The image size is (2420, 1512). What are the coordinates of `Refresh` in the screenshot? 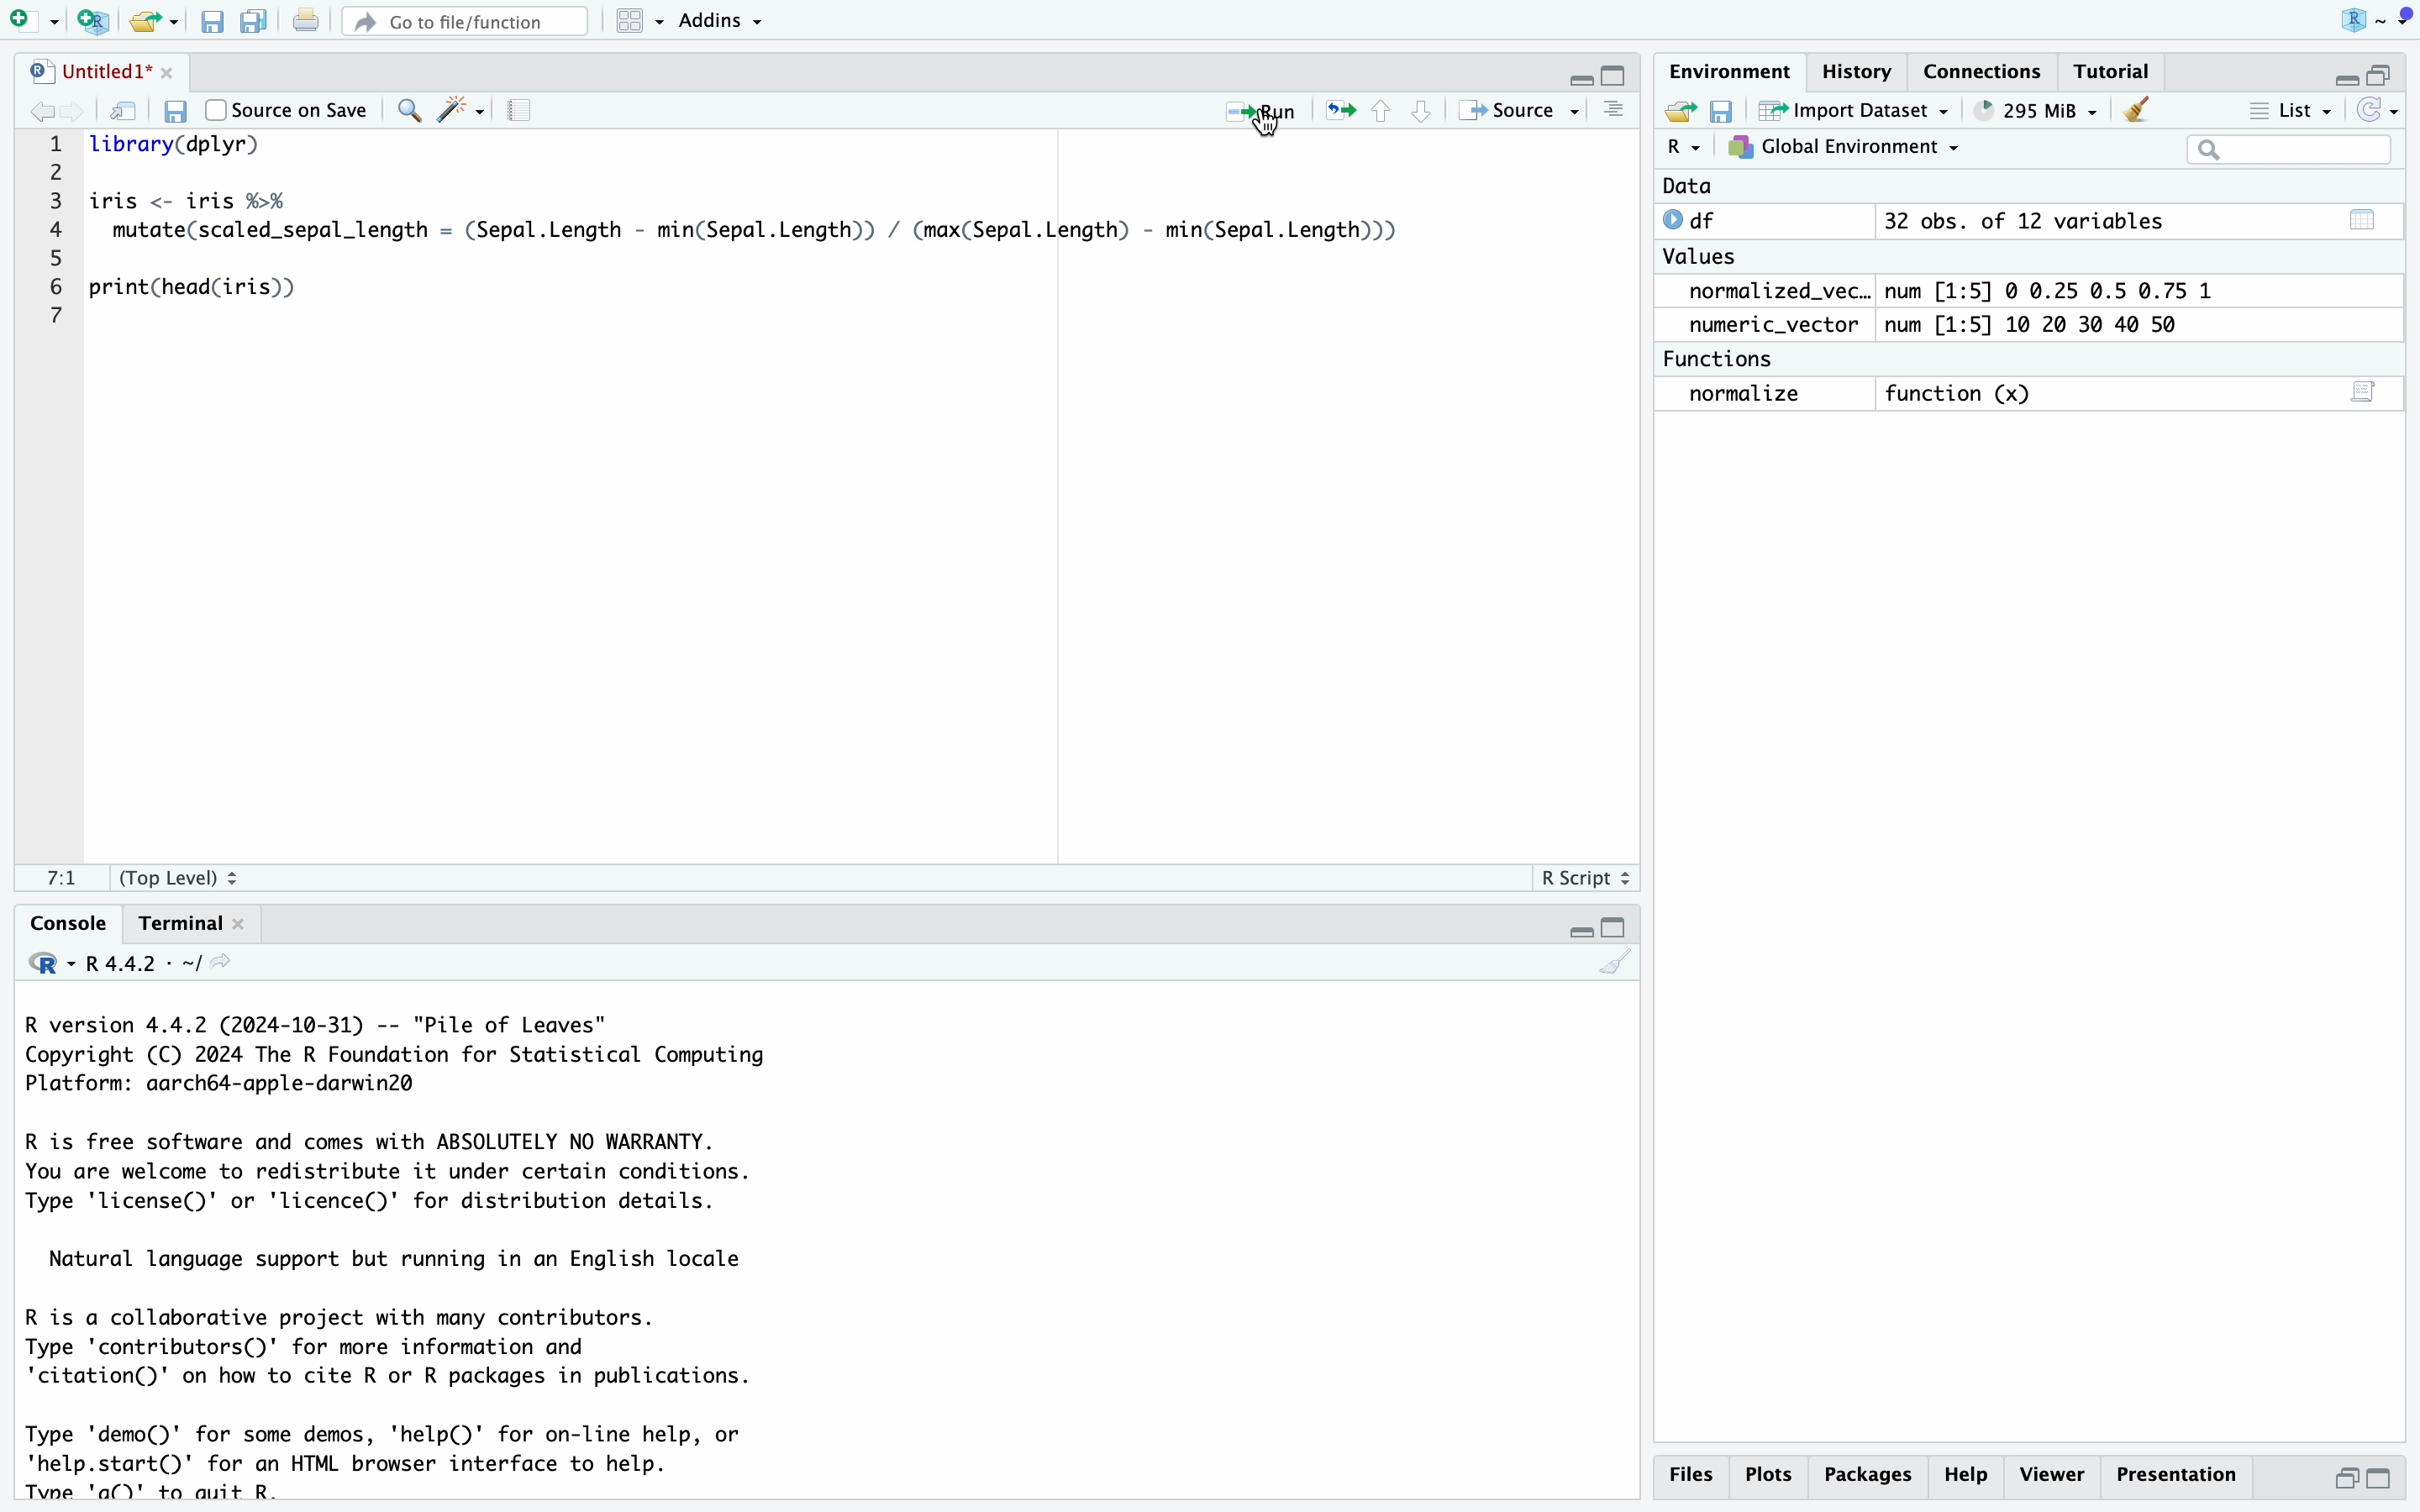 It's located at (126, 109).